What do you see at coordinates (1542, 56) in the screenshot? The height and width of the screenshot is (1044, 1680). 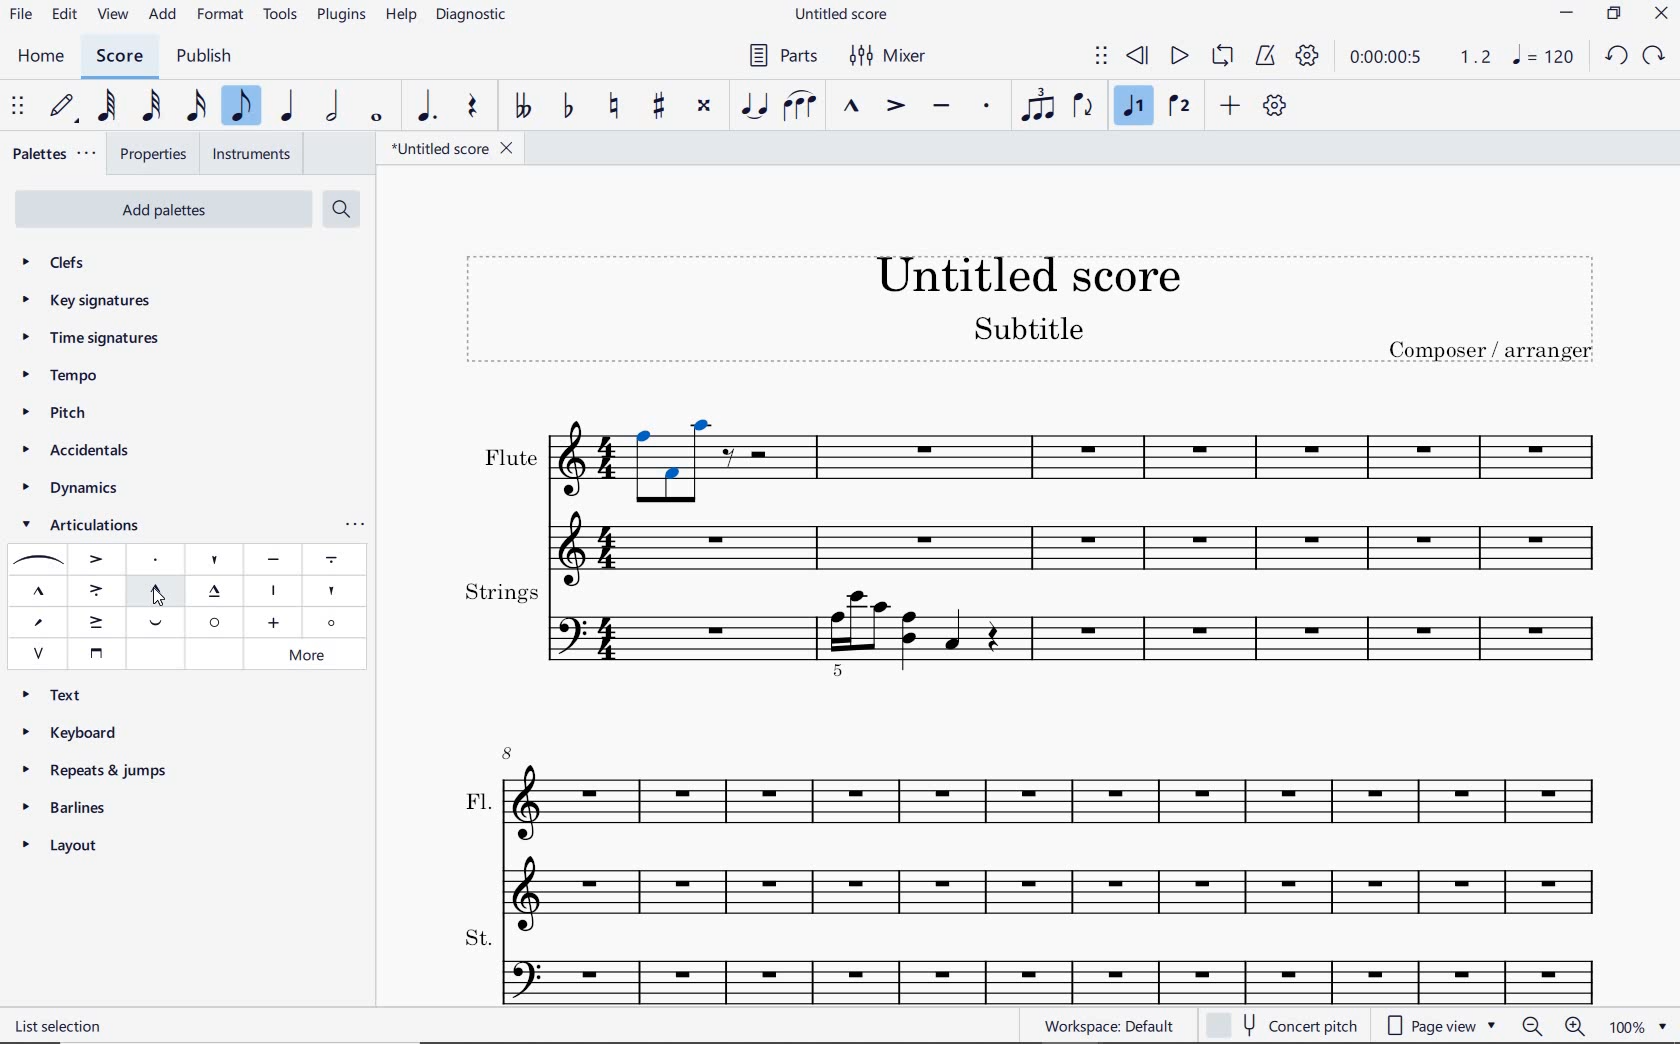 I see `note` at bounding box center [1542, 56].